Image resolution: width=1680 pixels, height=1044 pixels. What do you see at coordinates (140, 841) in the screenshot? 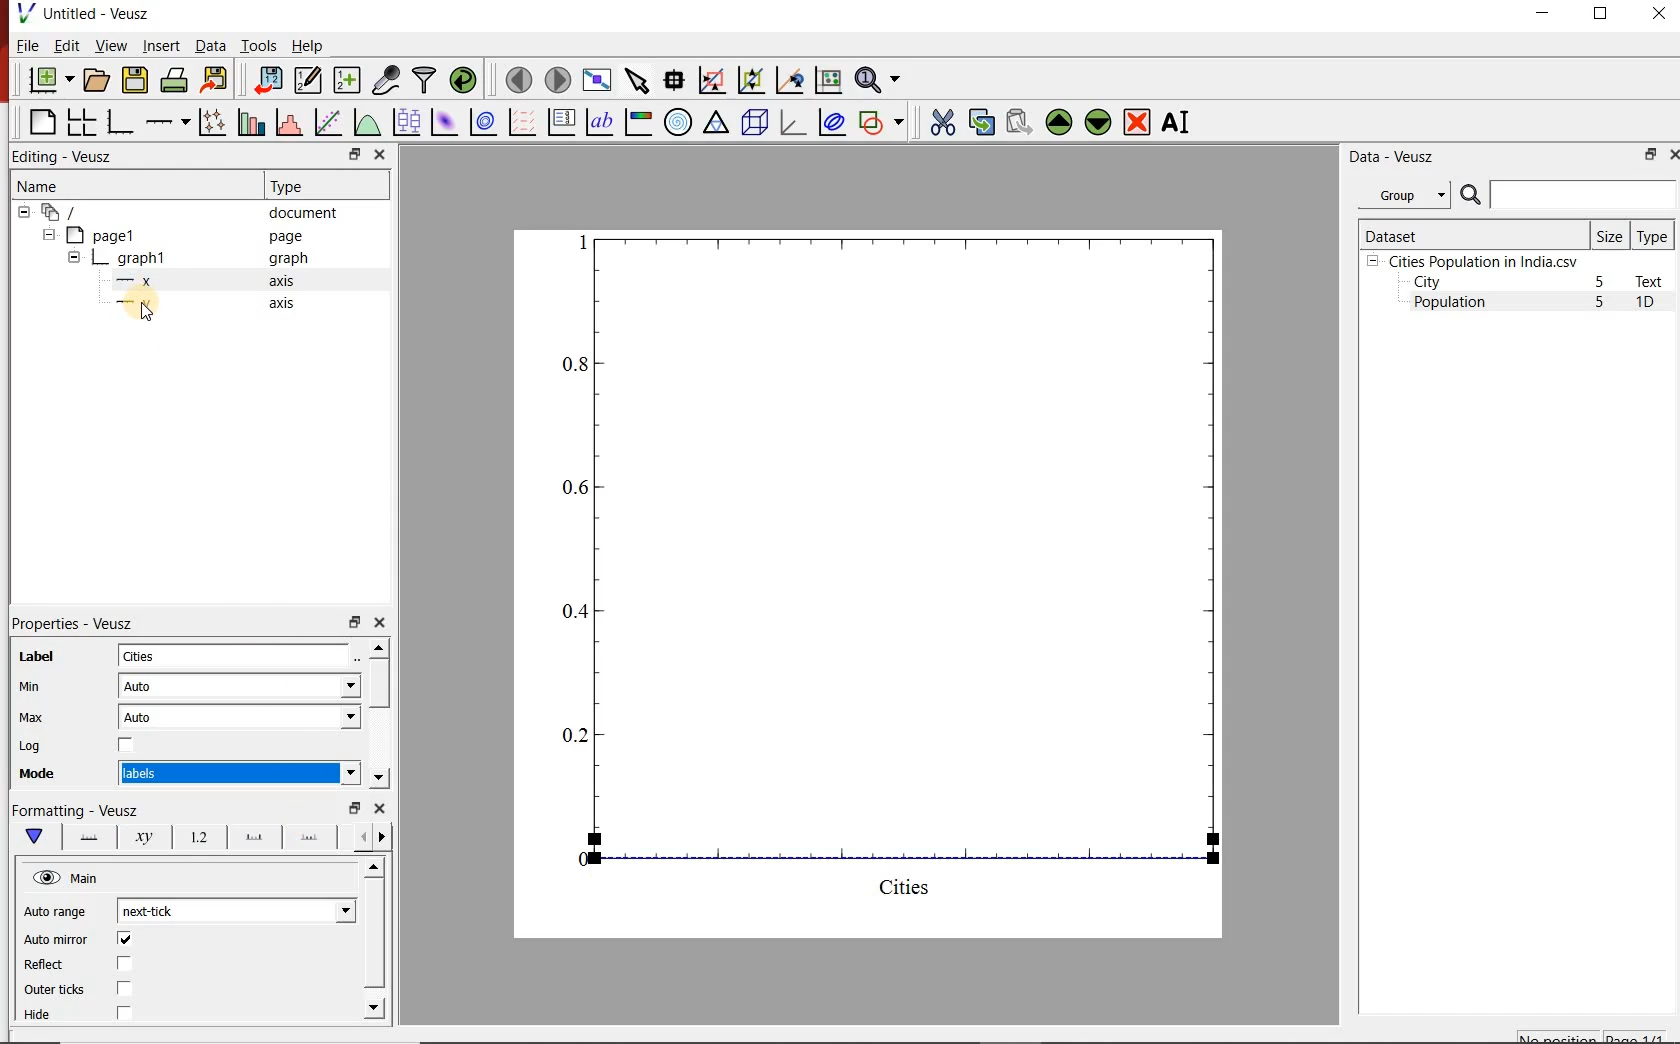
I see `Axis Label` at bounding box center [140, 841].